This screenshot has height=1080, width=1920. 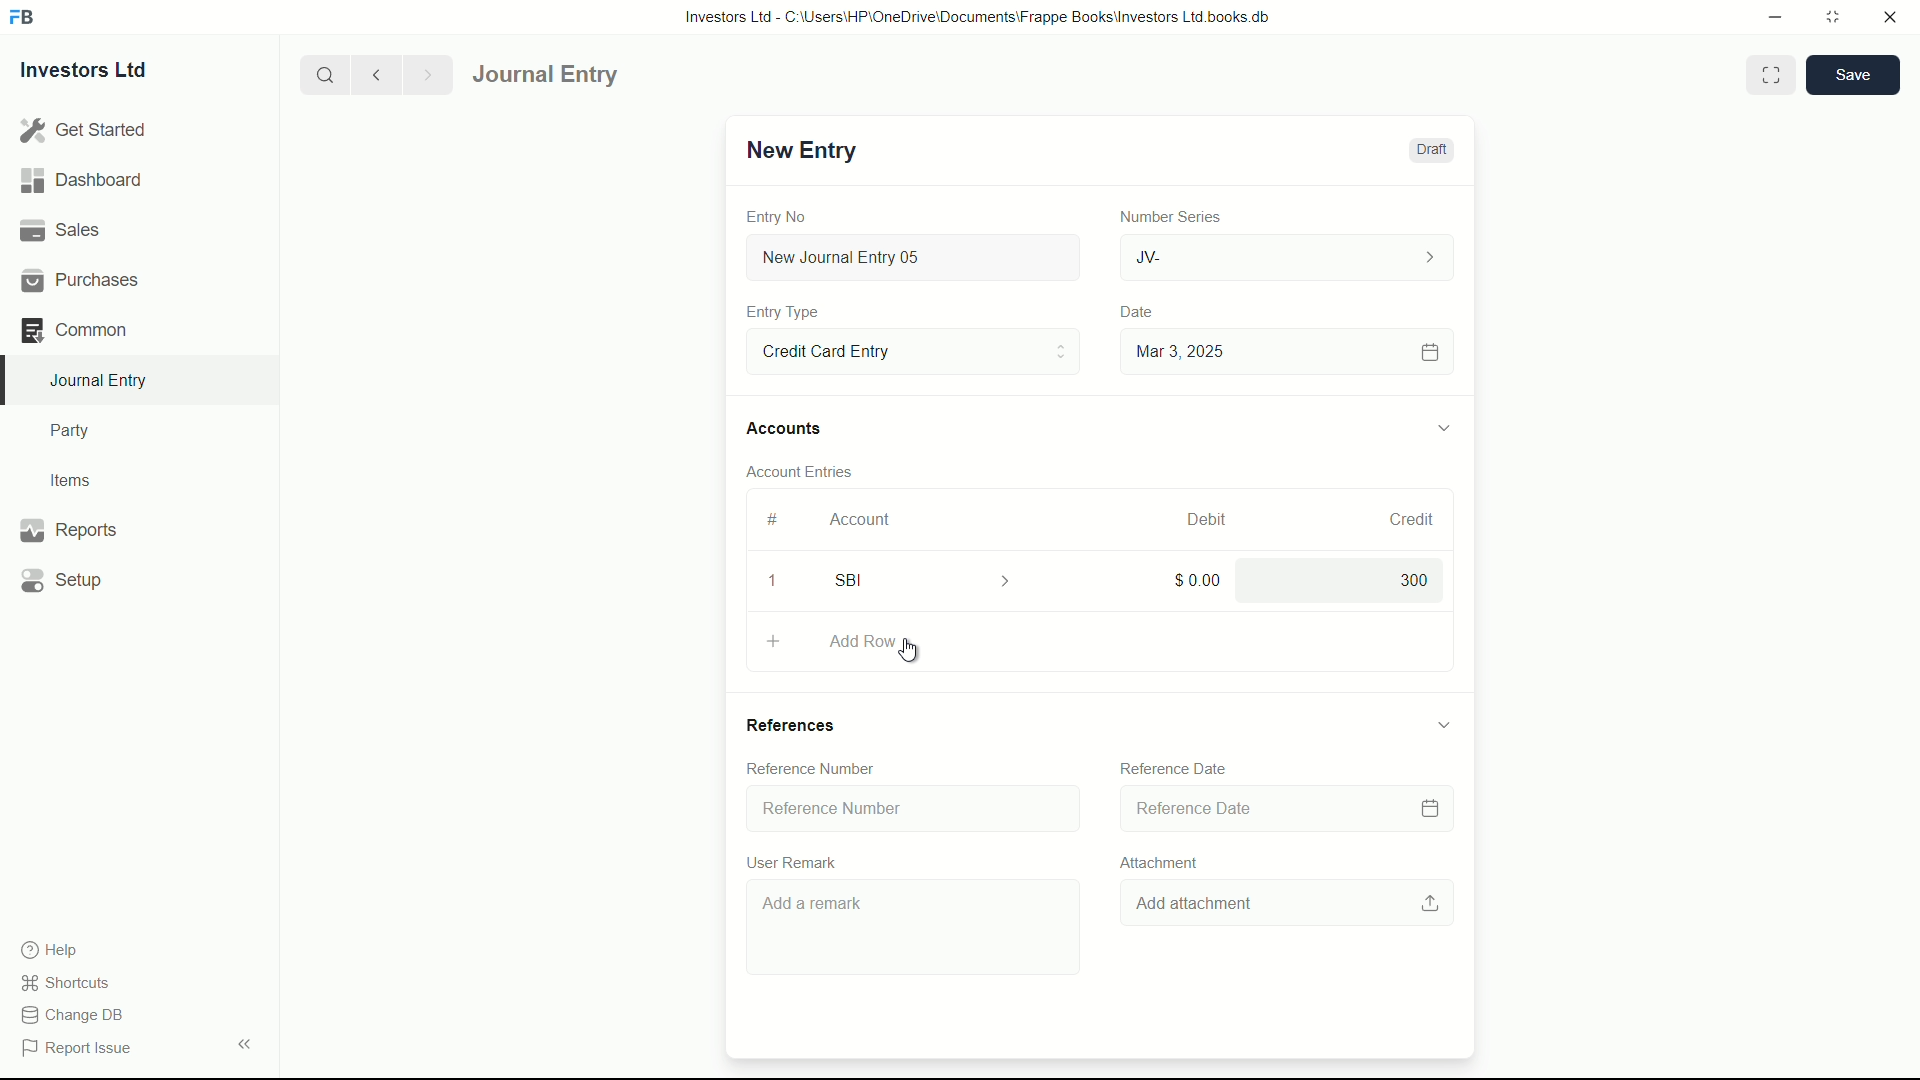 I want to click on save, so click(x=1854, y=75).